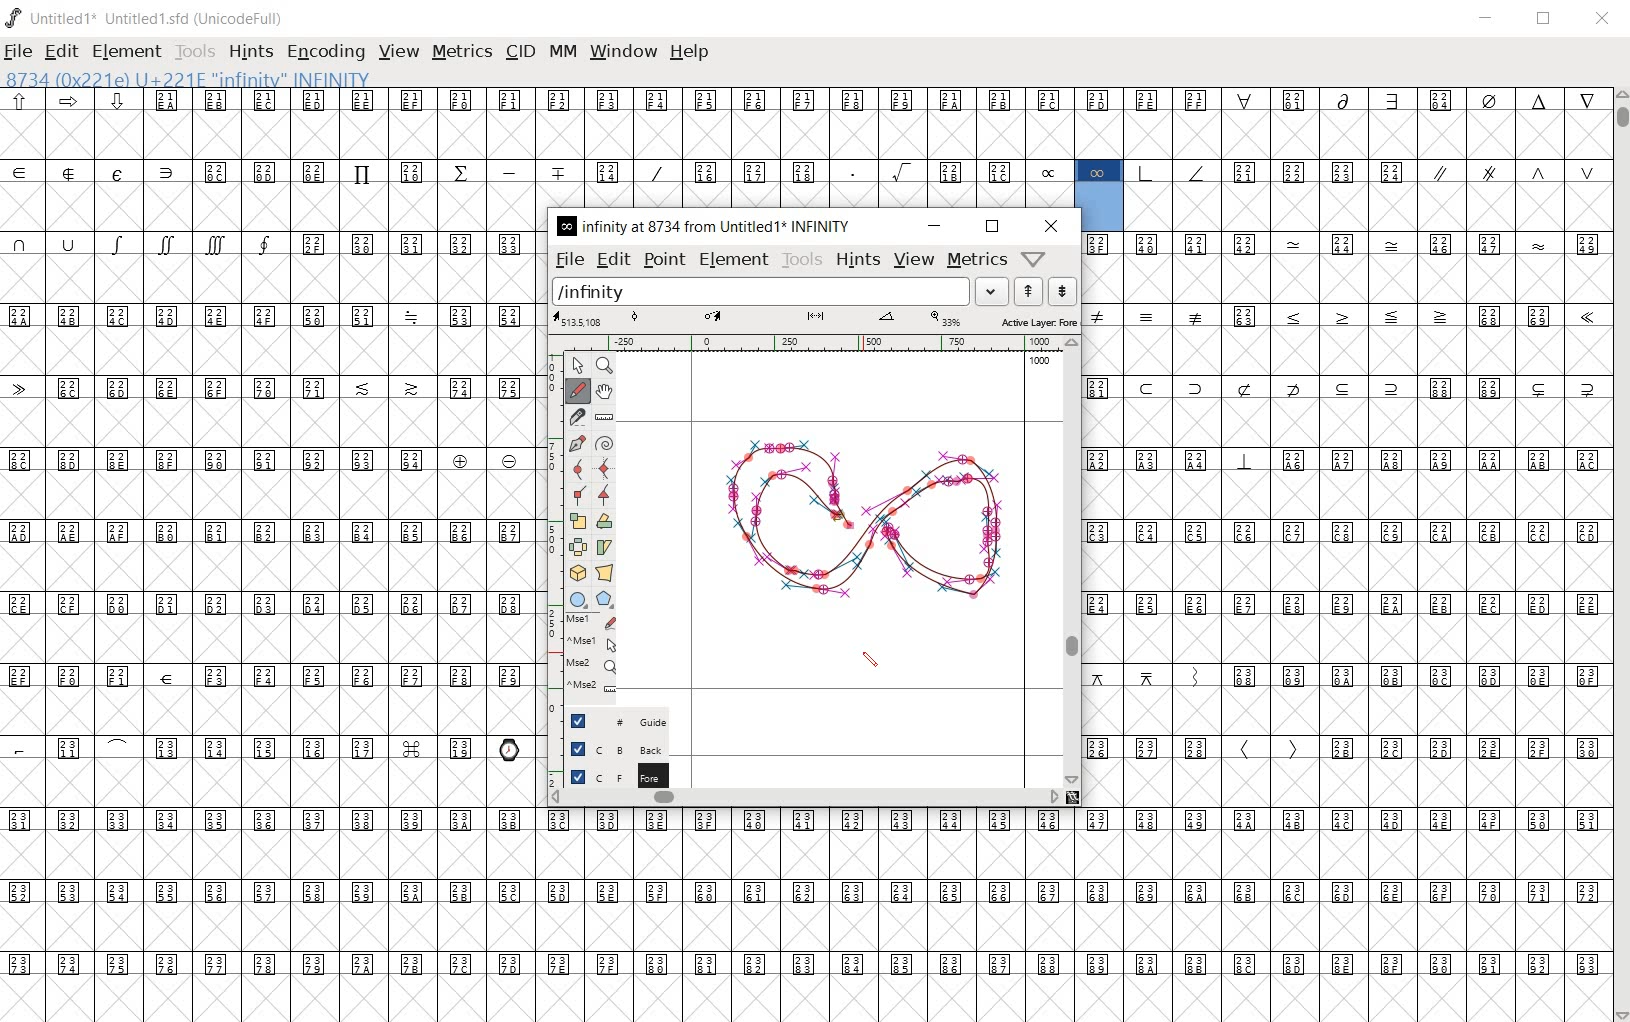 The height and width of the screenshot is (1022, 1630). What do you see at coordinates (780, 291) in the screenshot?
I see `load word list` at bounding box center [780, 291].